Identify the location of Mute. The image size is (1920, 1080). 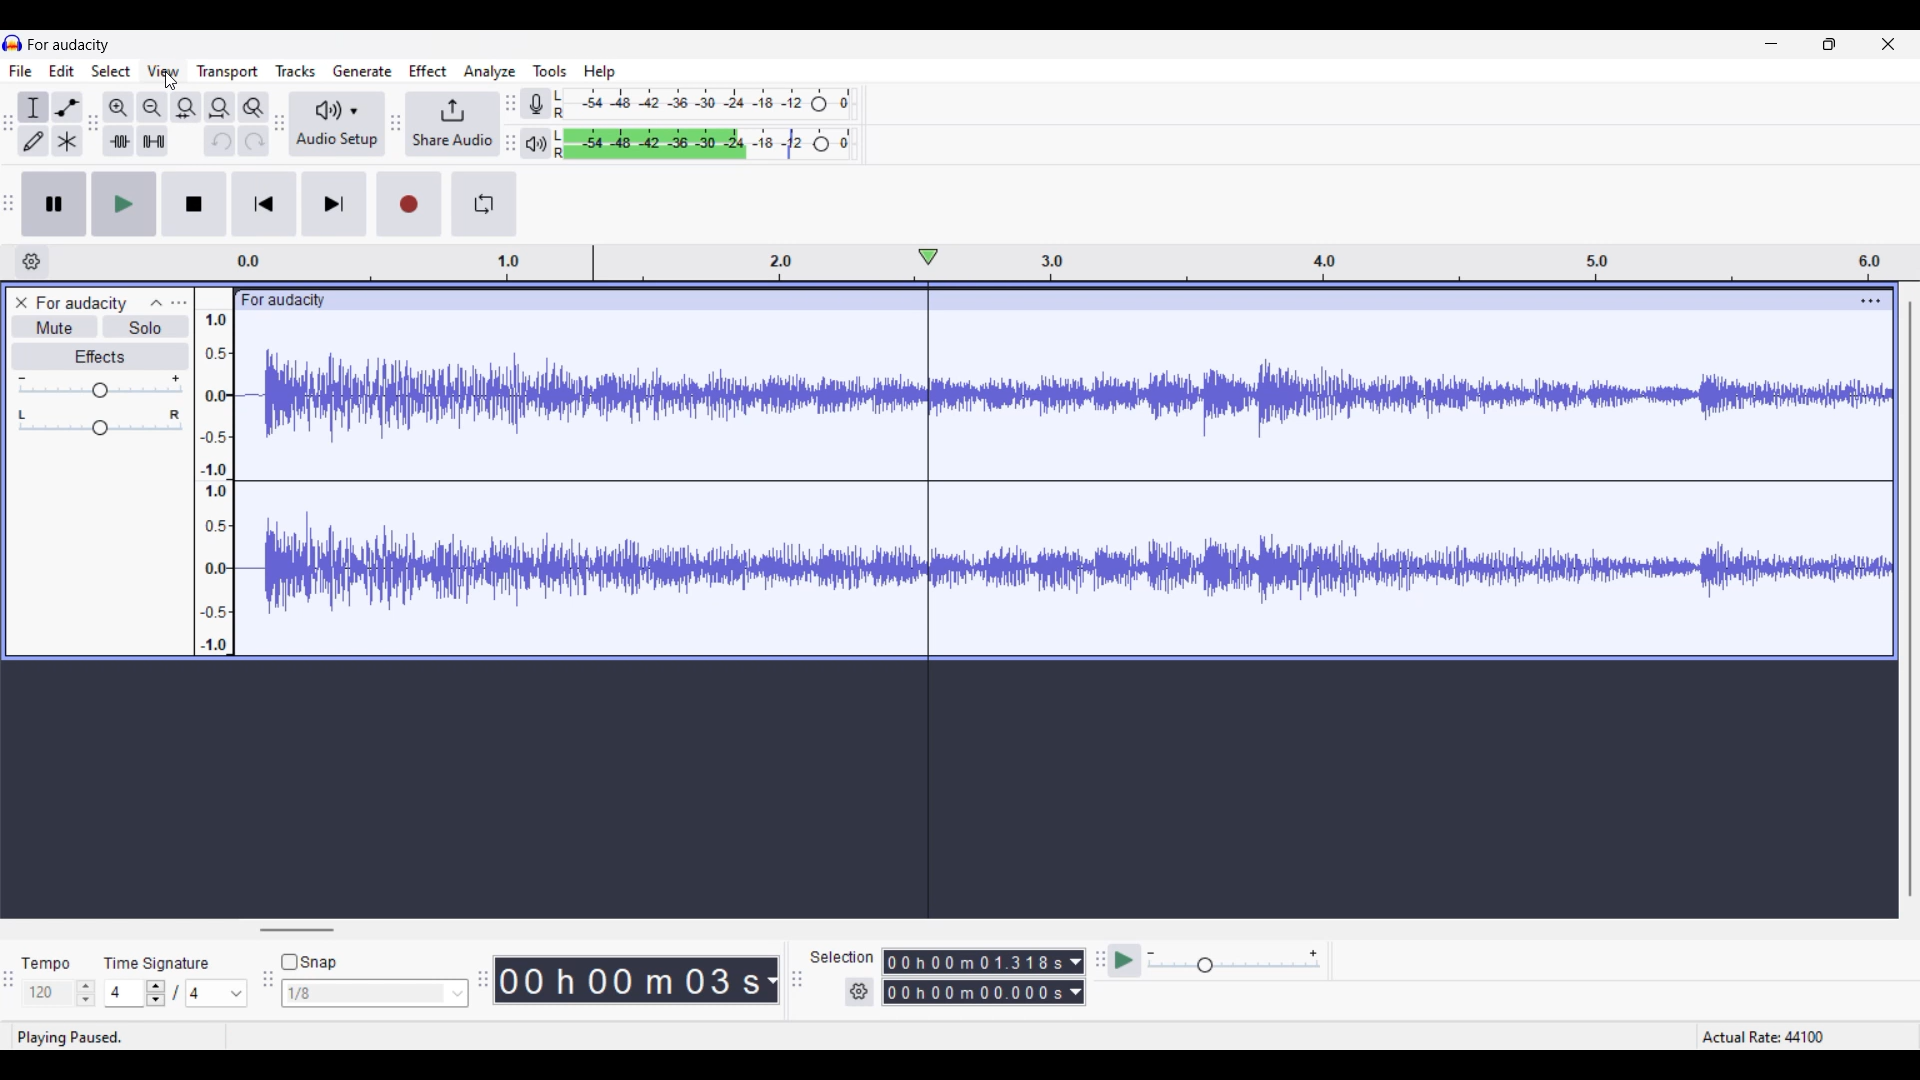
(55, 327).